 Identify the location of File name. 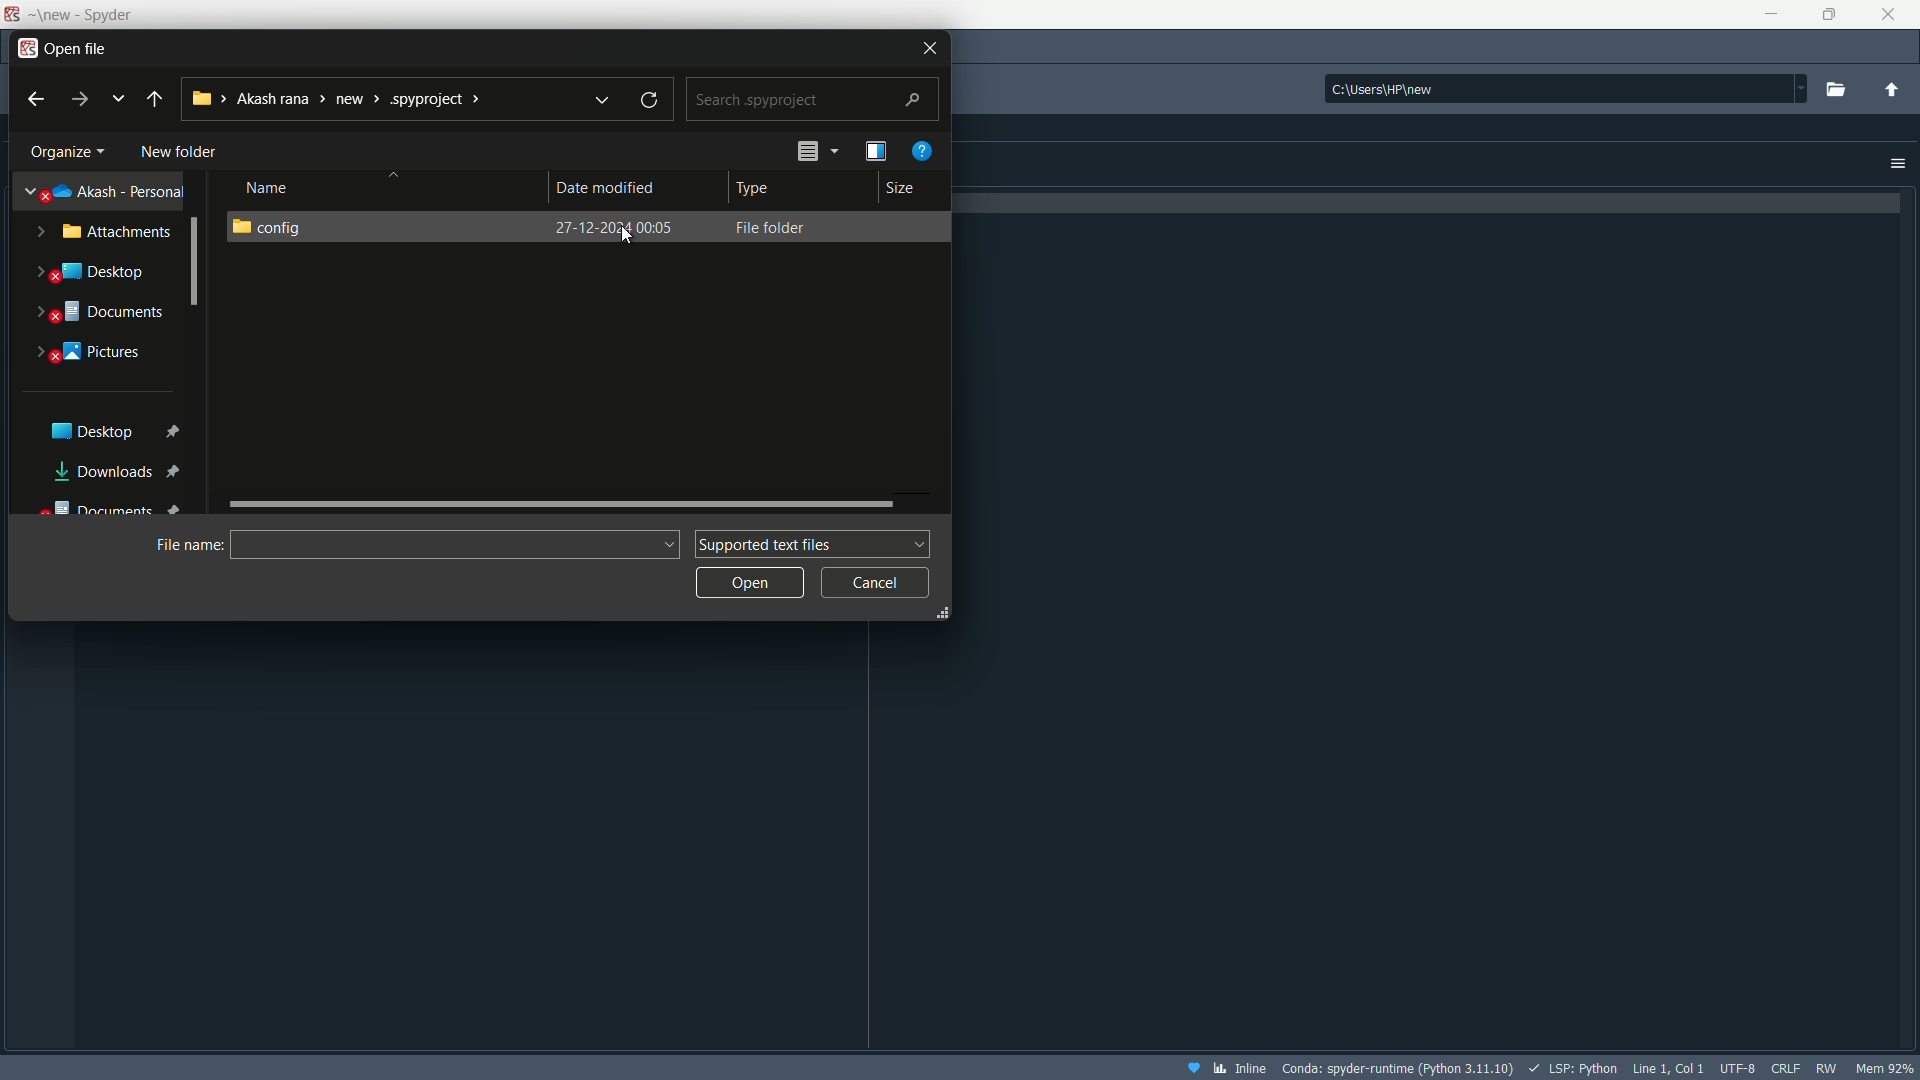
(188, 545).